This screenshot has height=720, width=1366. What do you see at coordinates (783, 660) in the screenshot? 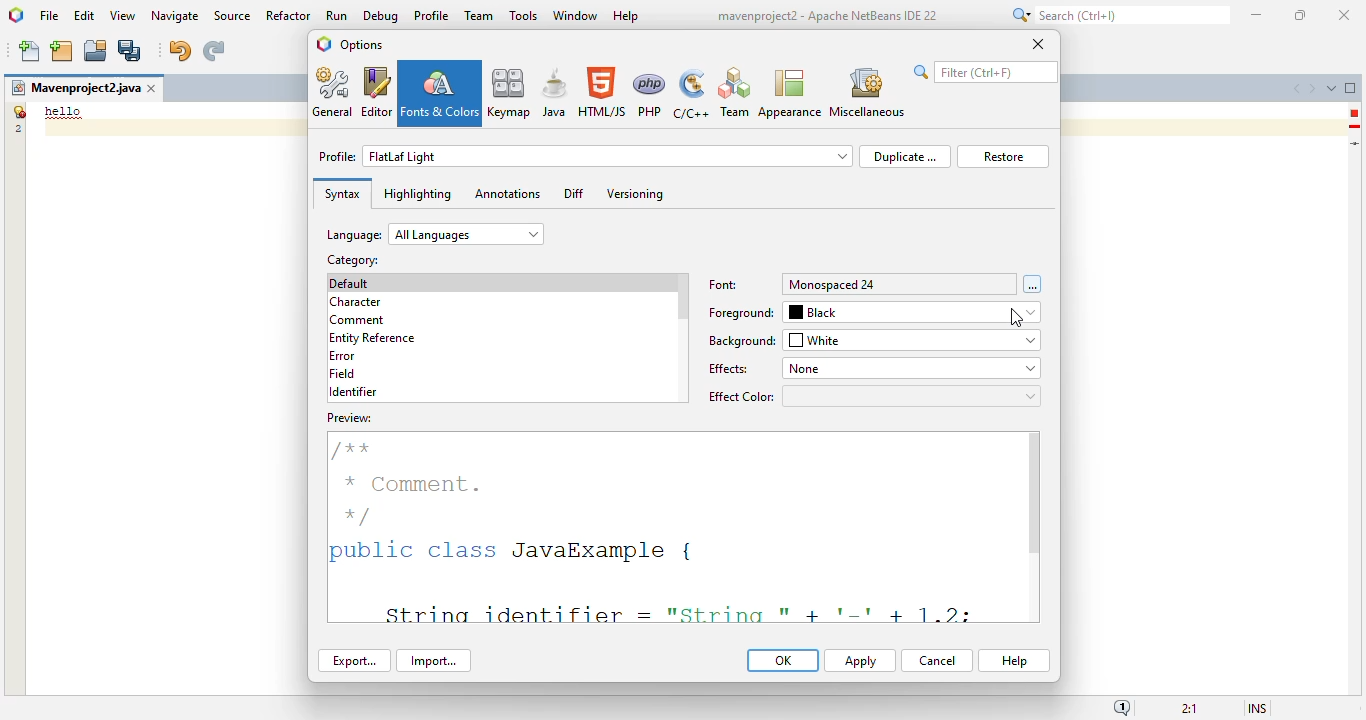
I see `OK` at bounding box center [783, 660].